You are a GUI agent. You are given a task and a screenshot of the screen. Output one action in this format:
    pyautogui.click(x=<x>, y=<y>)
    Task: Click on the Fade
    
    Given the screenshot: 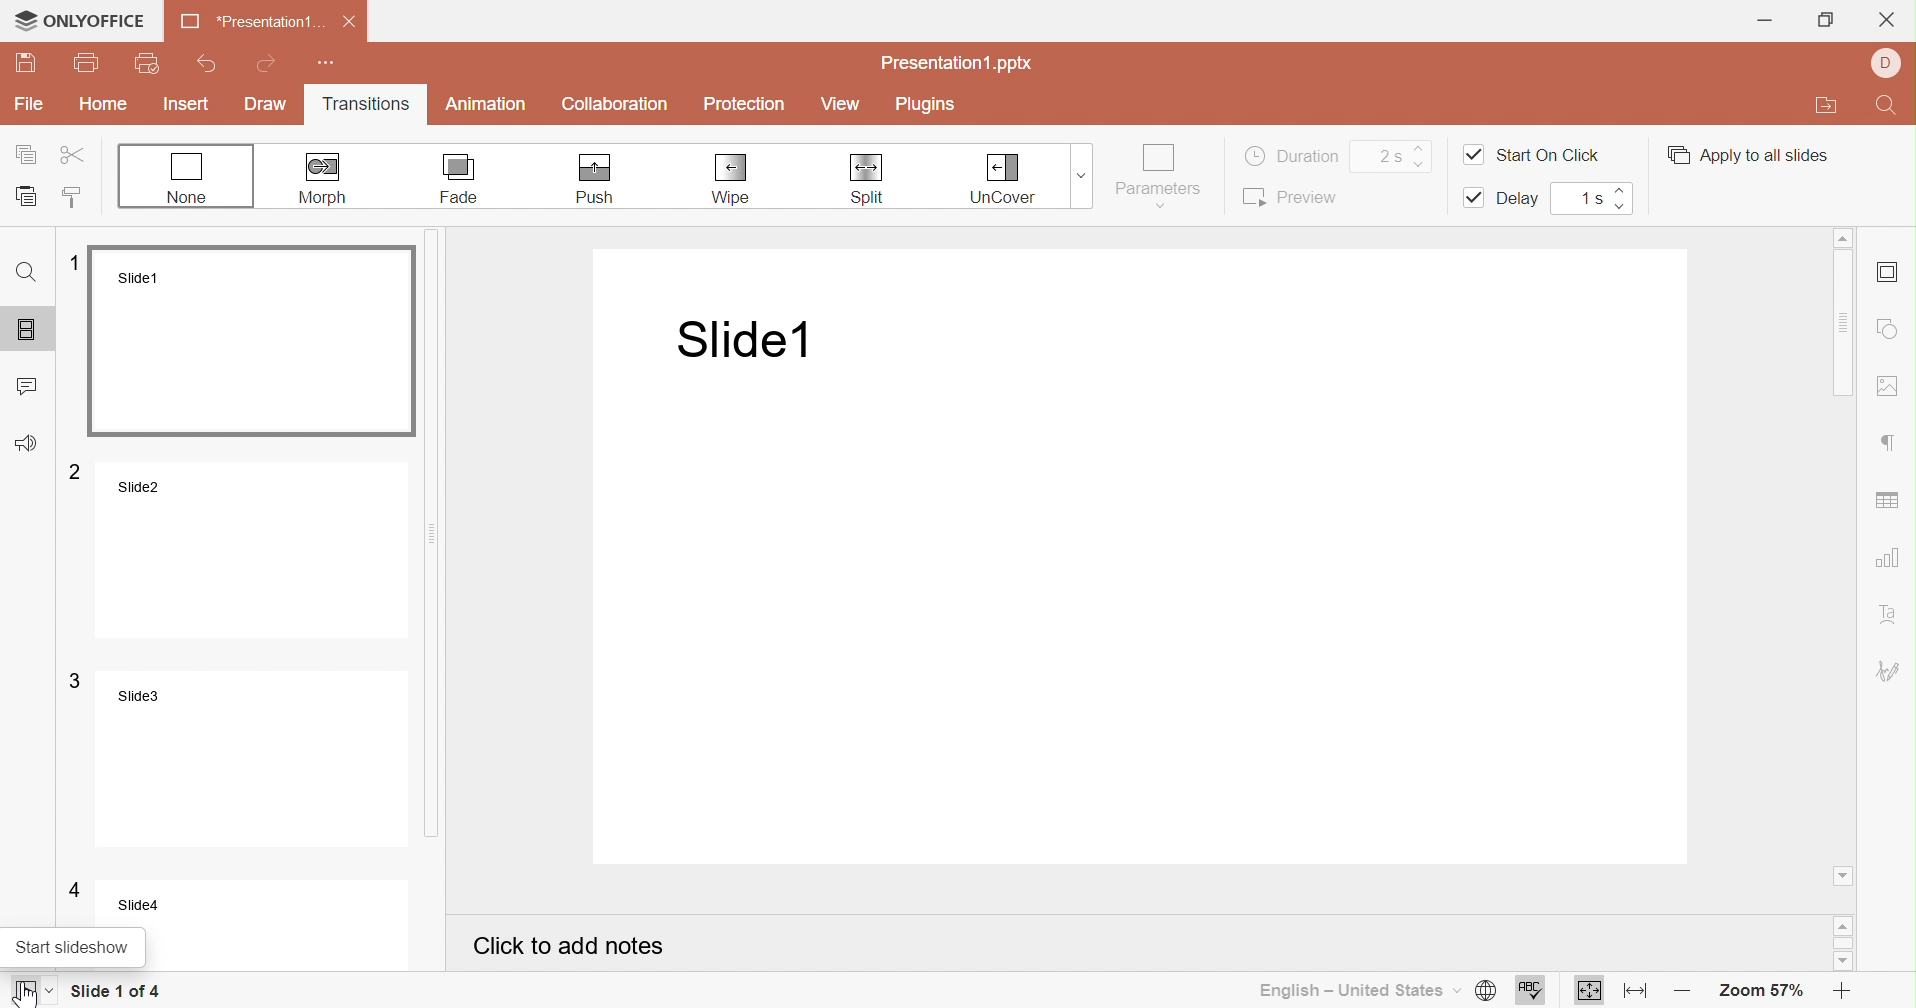 What is the action you would take?
    pyautogui.click(x=460, y=179)
    